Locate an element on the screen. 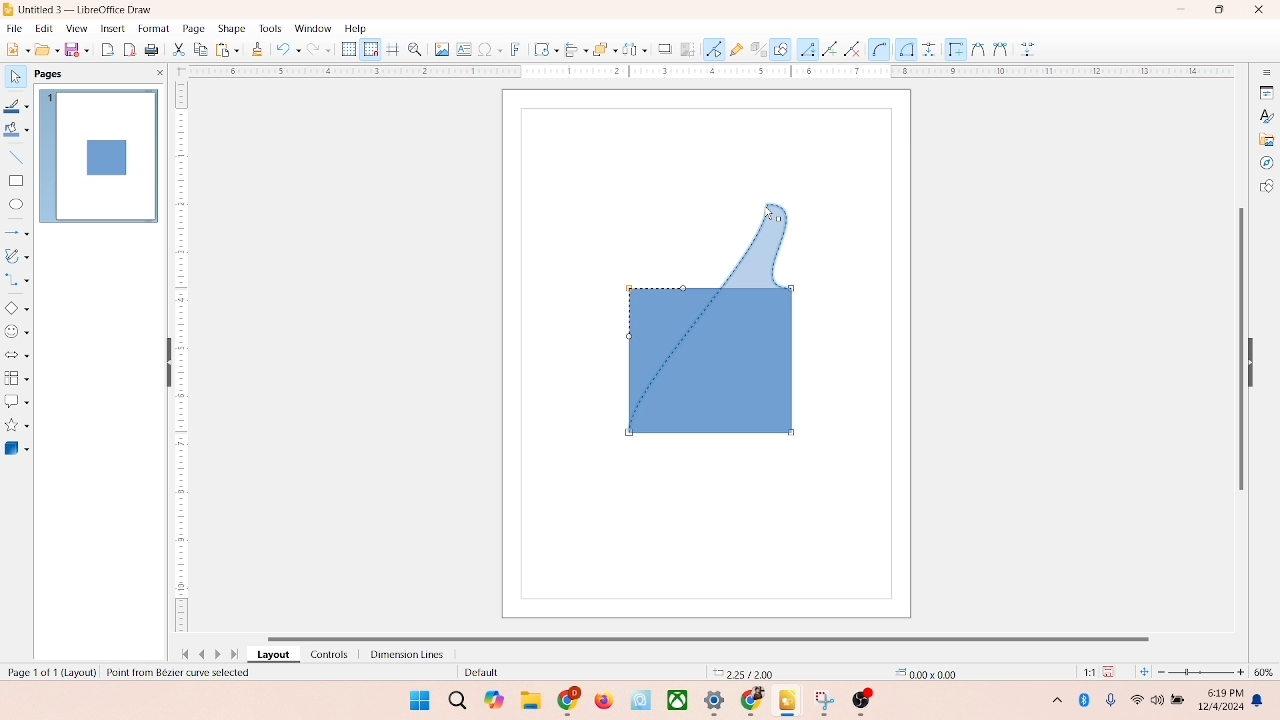 The width and height of the screenshot is (1280, 720). edit is located at coordinates (42, 29).